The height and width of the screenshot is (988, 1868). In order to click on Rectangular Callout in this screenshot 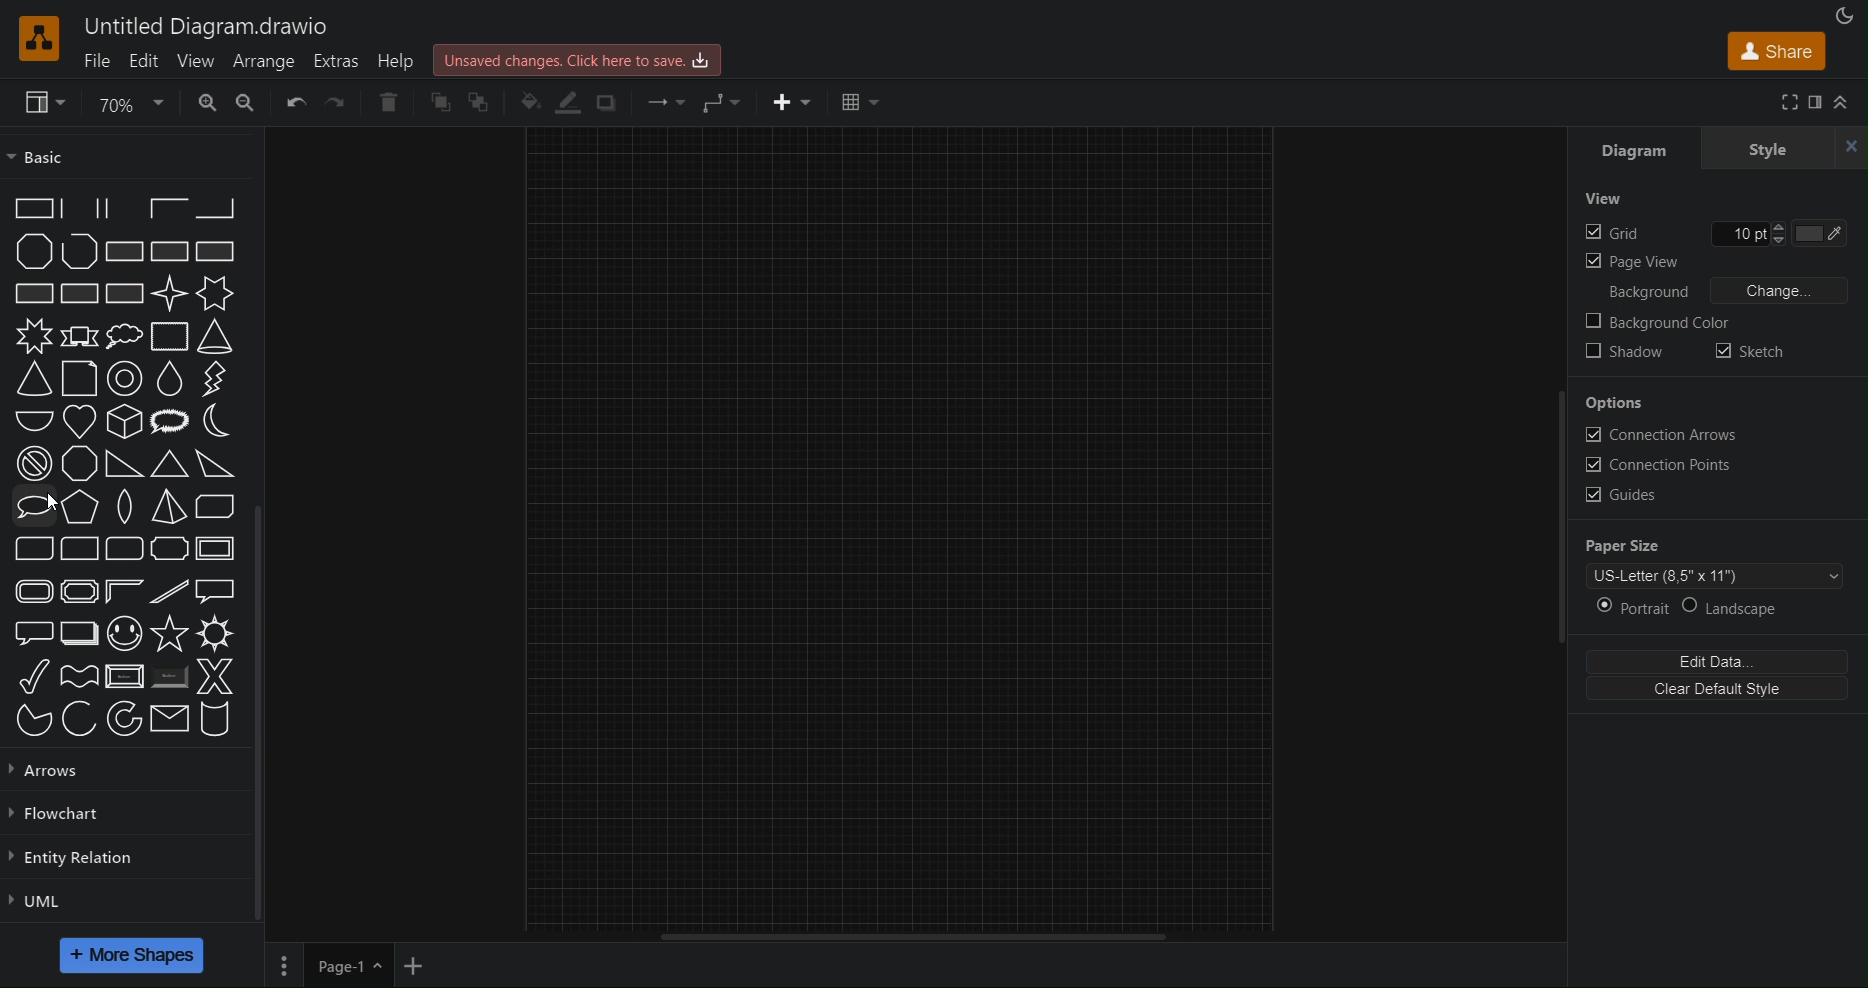, I will do `click(216, 592)`.